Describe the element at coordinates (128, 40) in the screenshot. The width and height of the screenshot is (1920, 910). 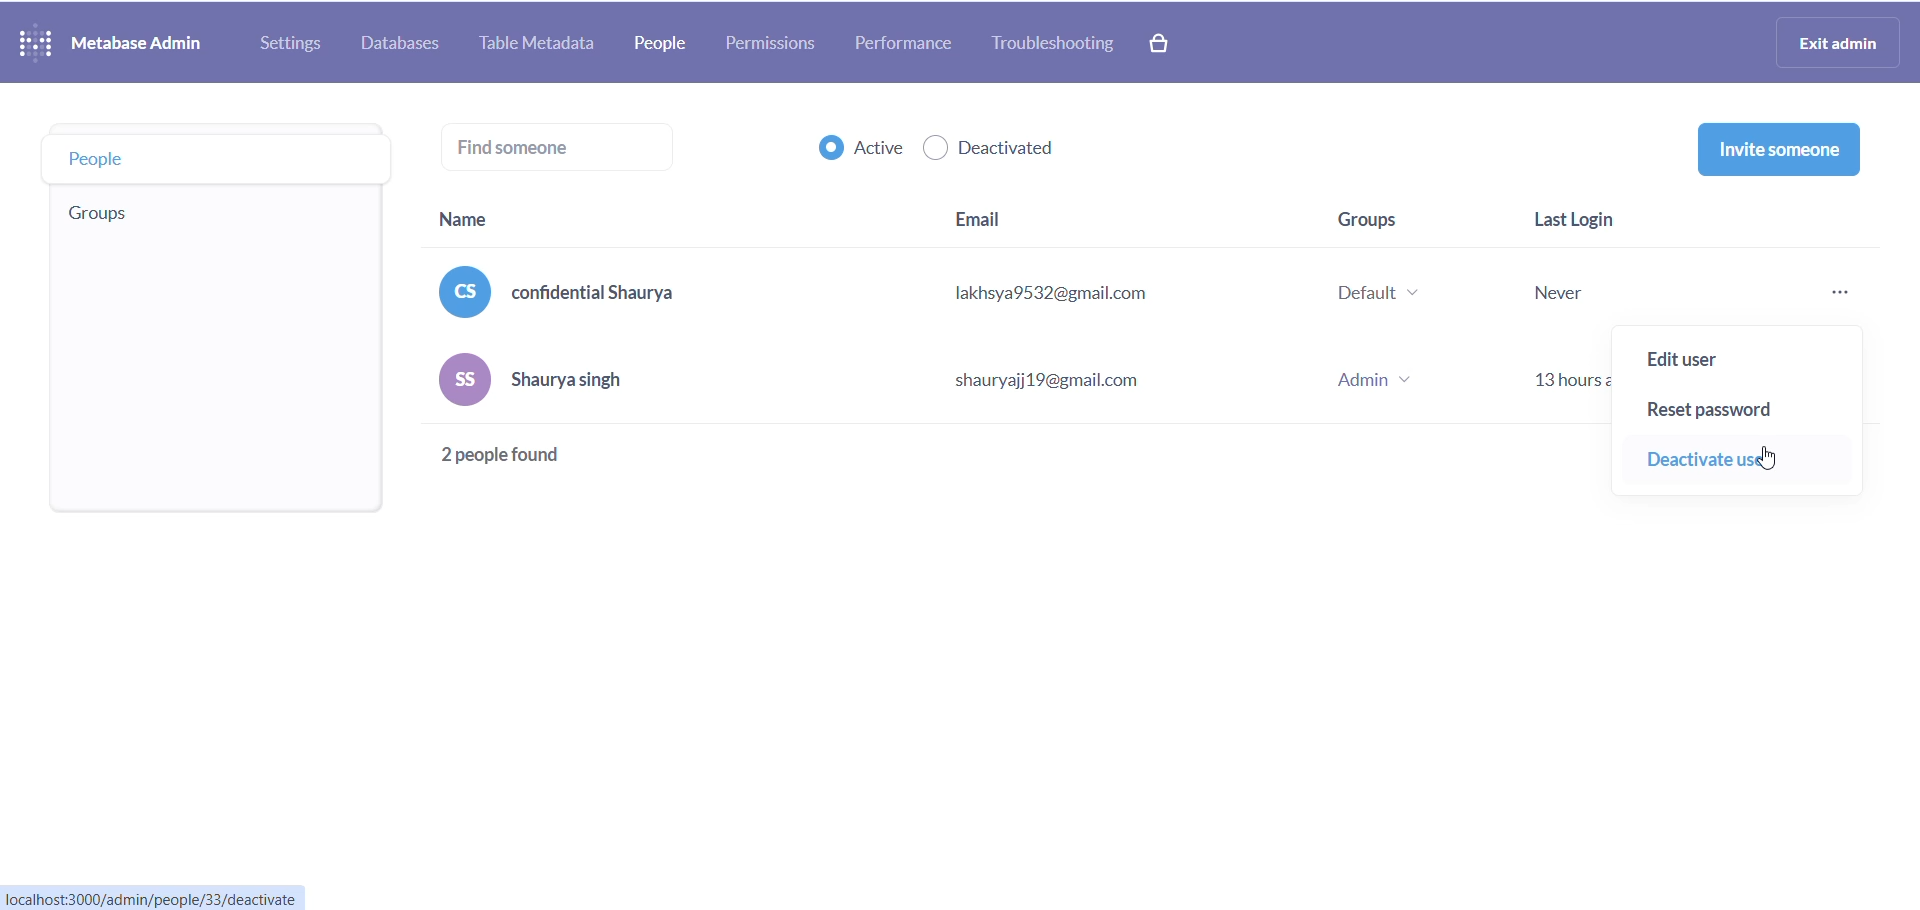
I see `NAME AND LOGO` at that location.